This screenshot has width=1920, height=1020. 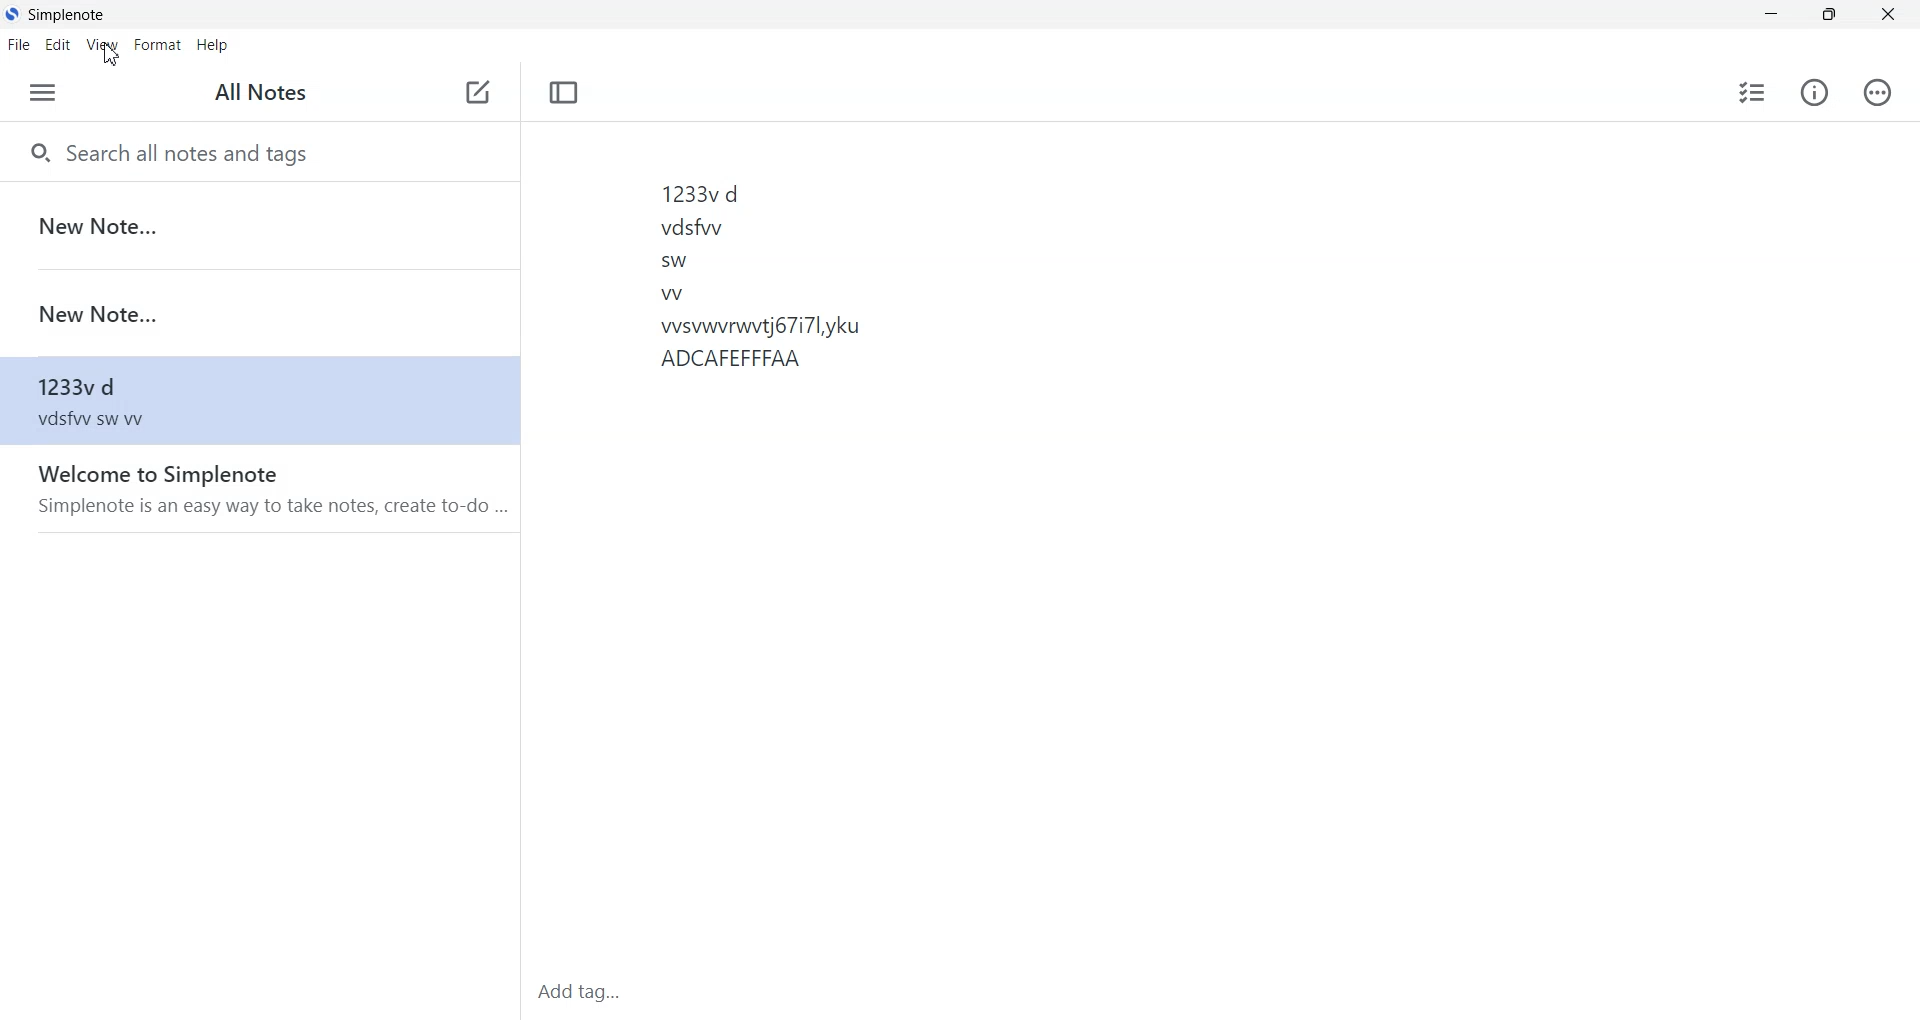 What do you see at coordinates (253, 91) in the screenshot?
I see `All notes` at bounding box center [253, 91].